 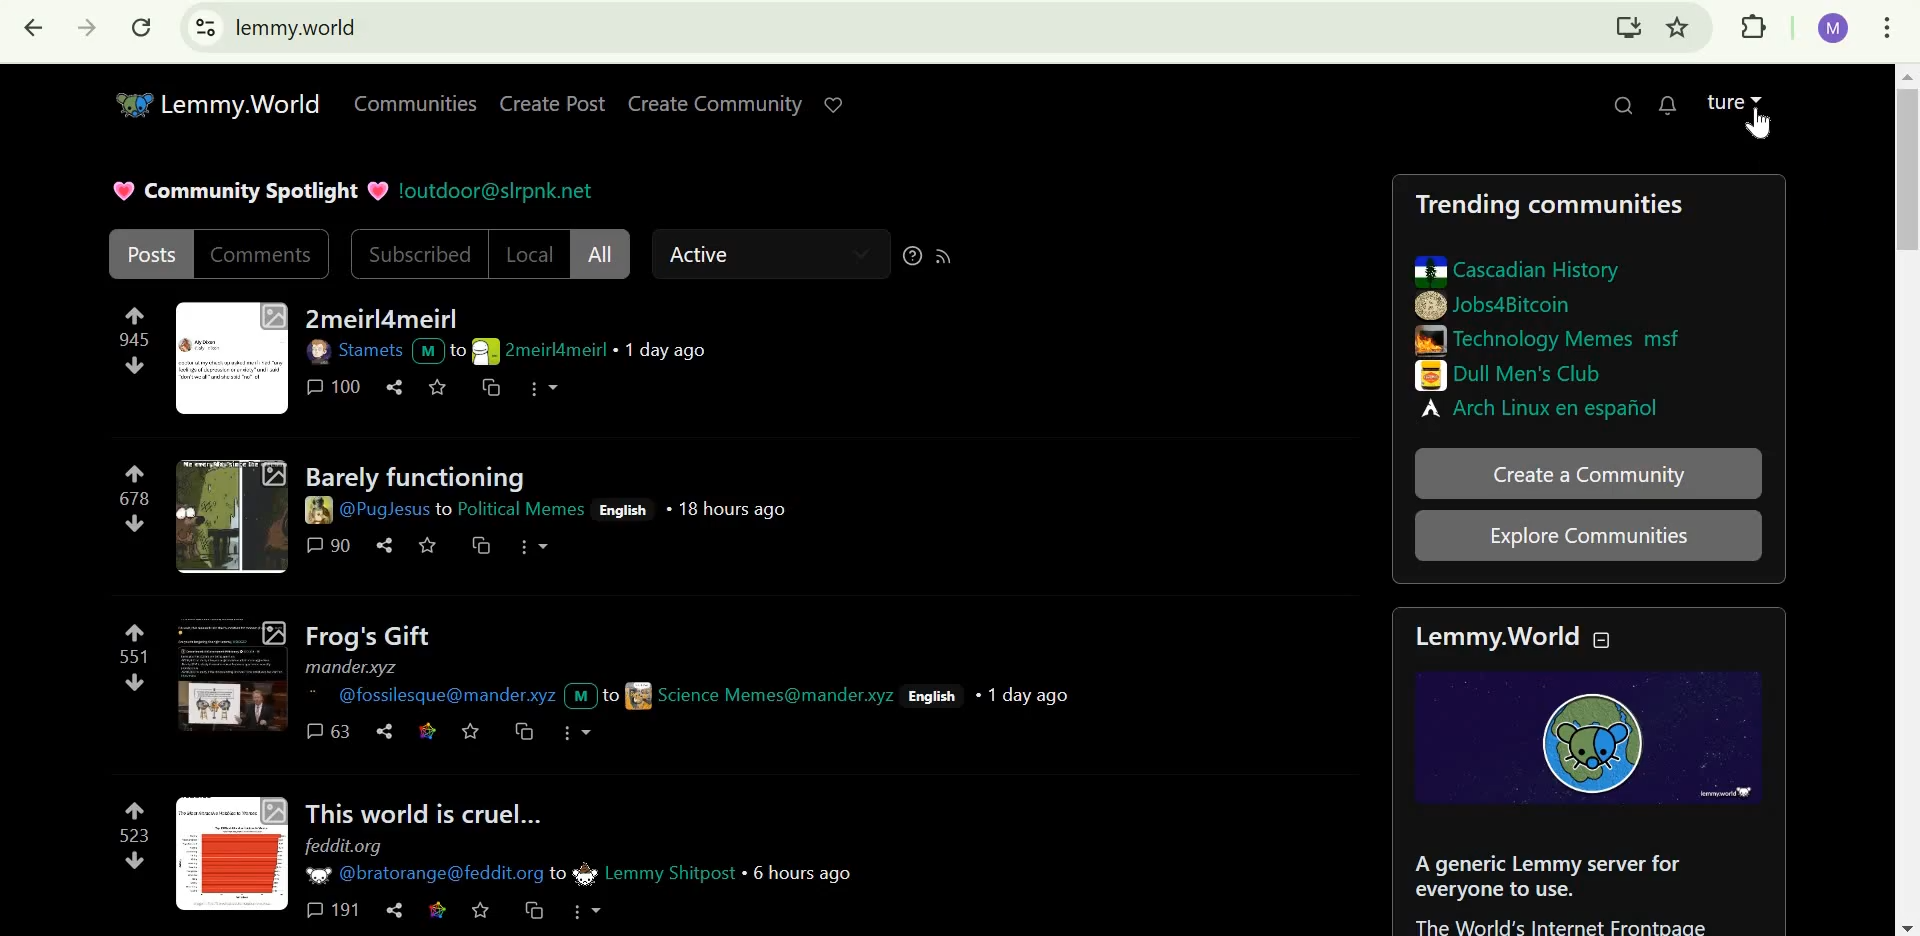 What do you see at coordinates (383, 546) in the screenshot?
I see `share` at bounding box center [383, 546].